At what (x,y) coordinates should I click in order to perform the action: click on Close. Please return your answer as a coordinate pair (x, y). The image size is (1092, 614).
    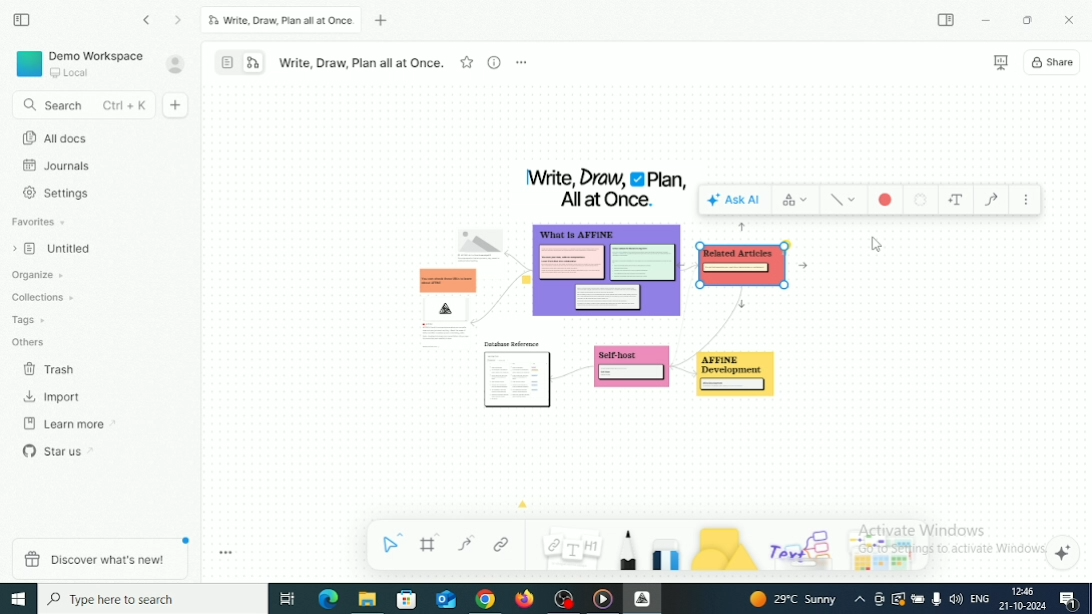
    Looking at the image, I should click on (1070, 19).